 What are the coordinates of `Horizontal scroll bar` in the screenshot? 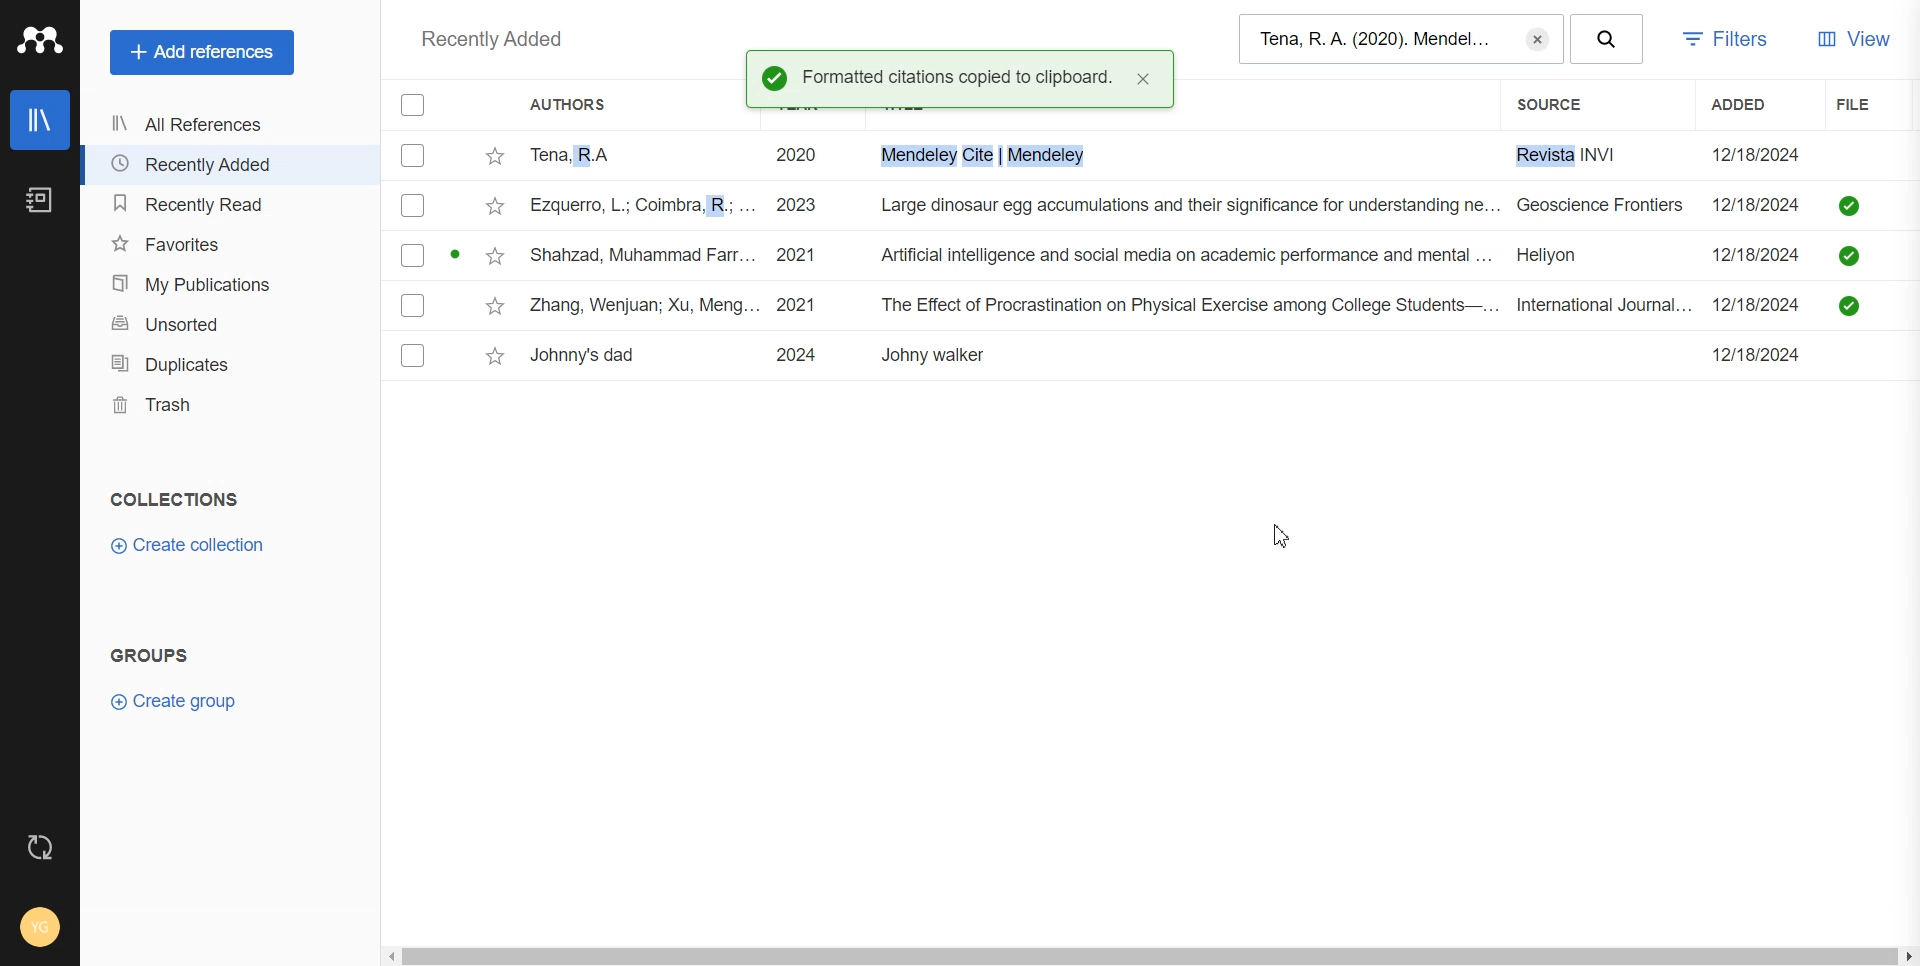 It's located at (1150, 957).